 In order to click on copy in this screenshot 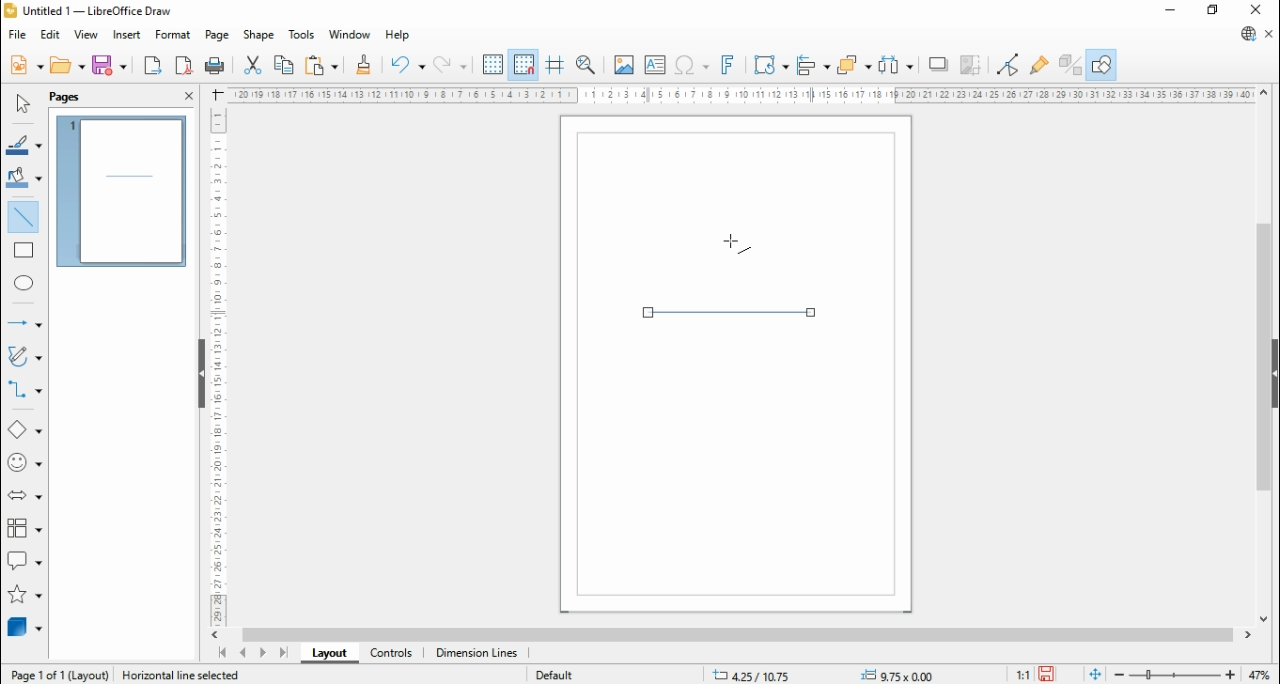, I will do `click(285, 65)`.